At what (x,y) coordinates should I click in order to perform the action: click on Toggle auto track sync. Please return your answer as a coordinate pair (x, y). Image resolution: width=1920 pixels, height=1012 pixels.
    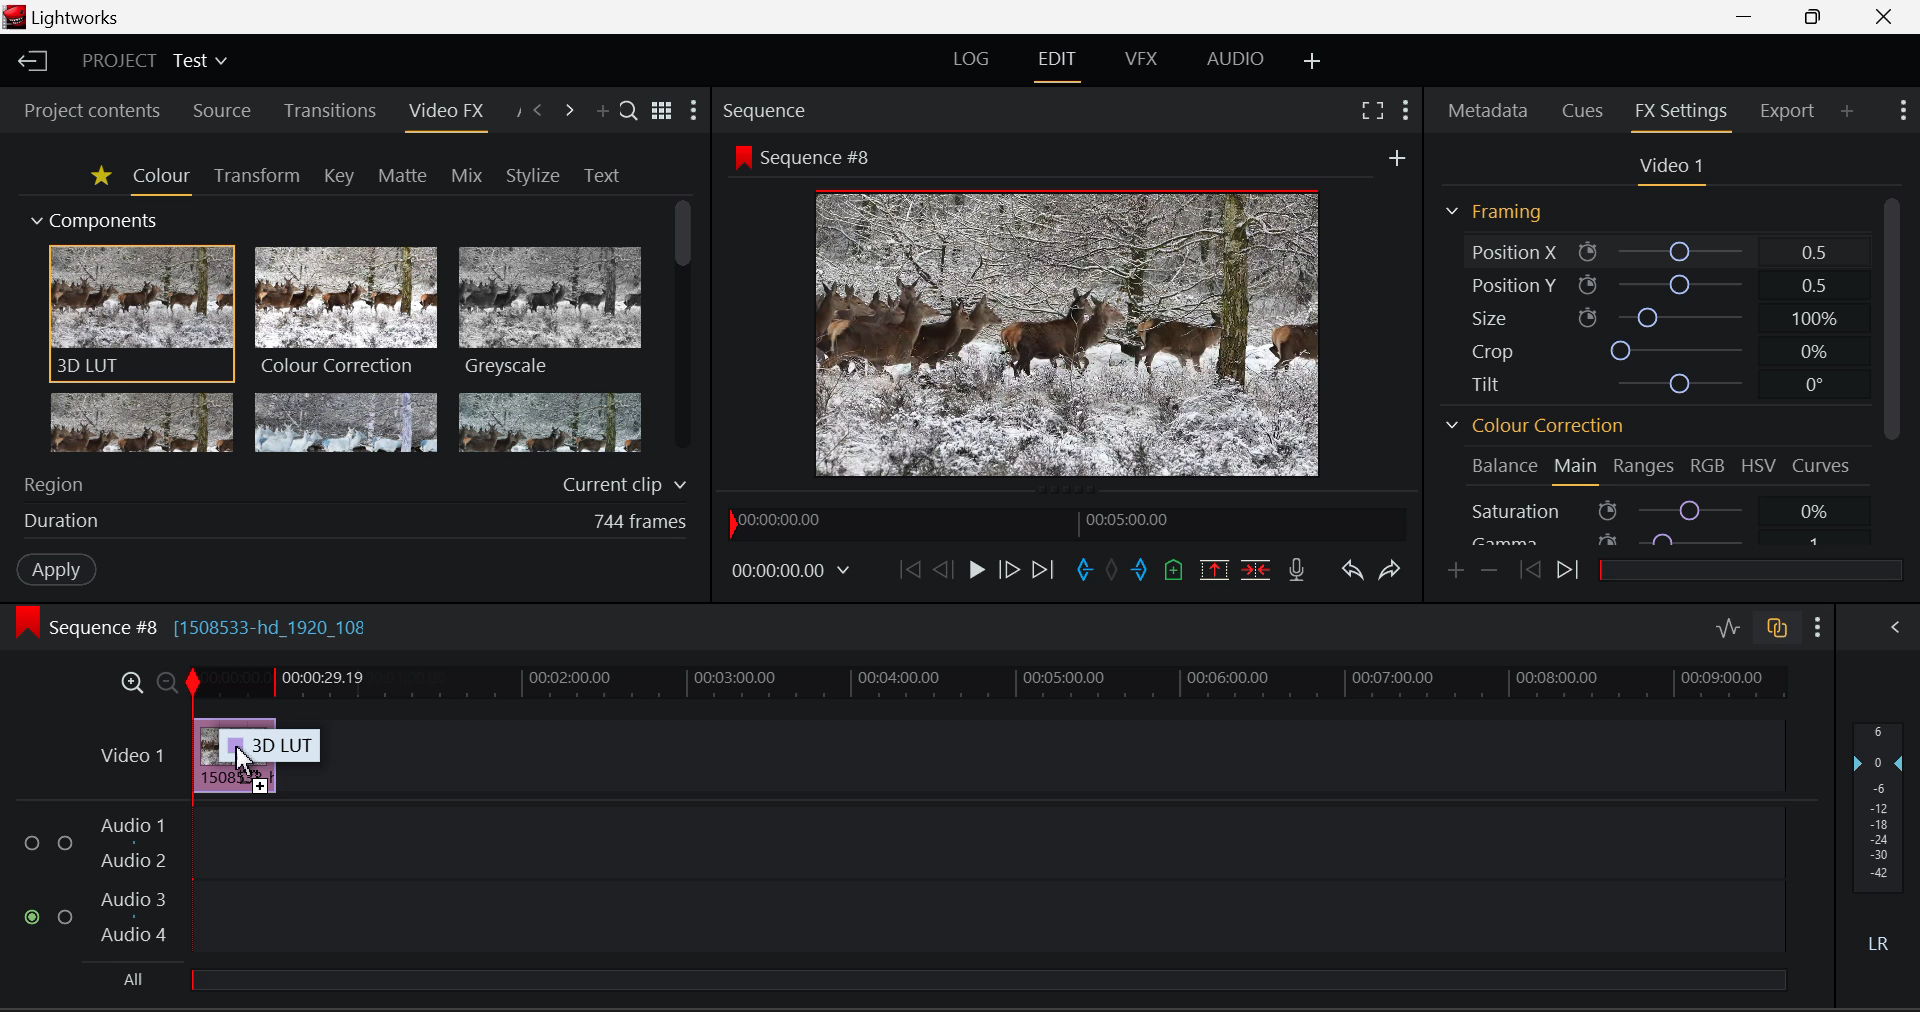
    Looking at the image, I should click on (1777, 628).